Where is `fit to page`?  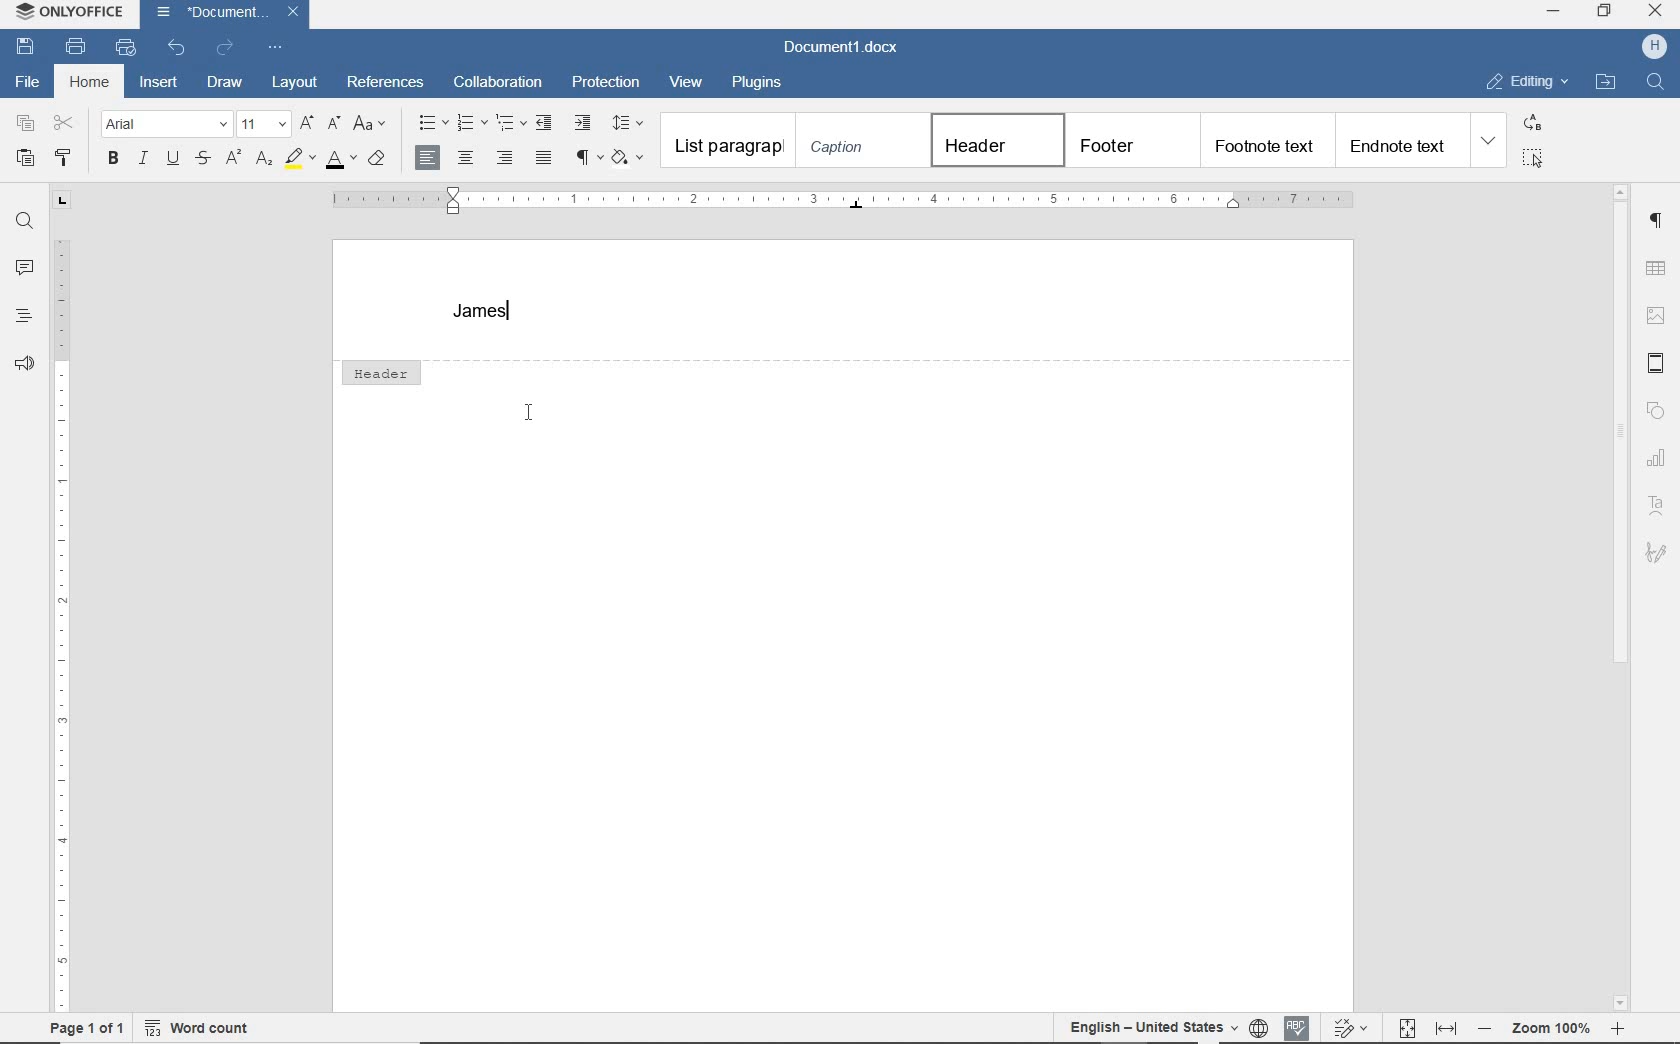 fit to page is located at coordinates (1406, 1028).